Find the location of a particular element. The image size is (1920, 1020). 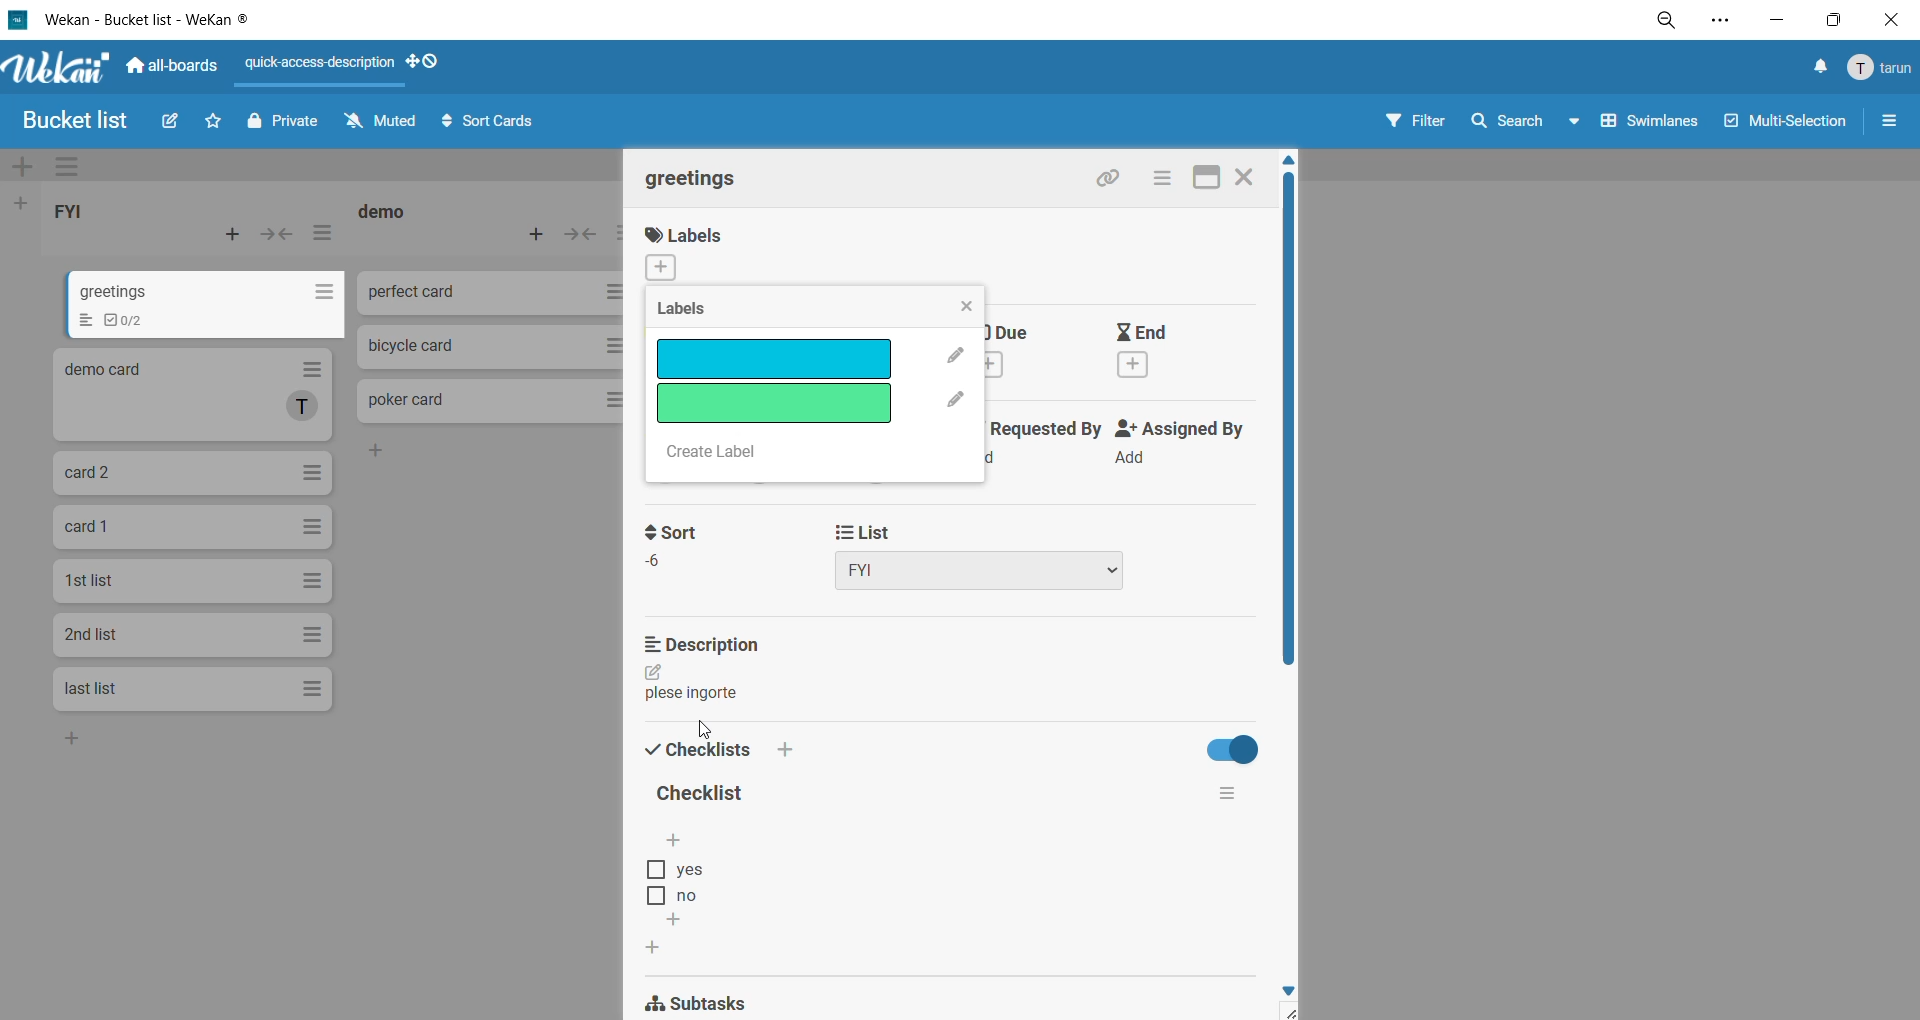

maximize is located at coordinates (1205, 178).